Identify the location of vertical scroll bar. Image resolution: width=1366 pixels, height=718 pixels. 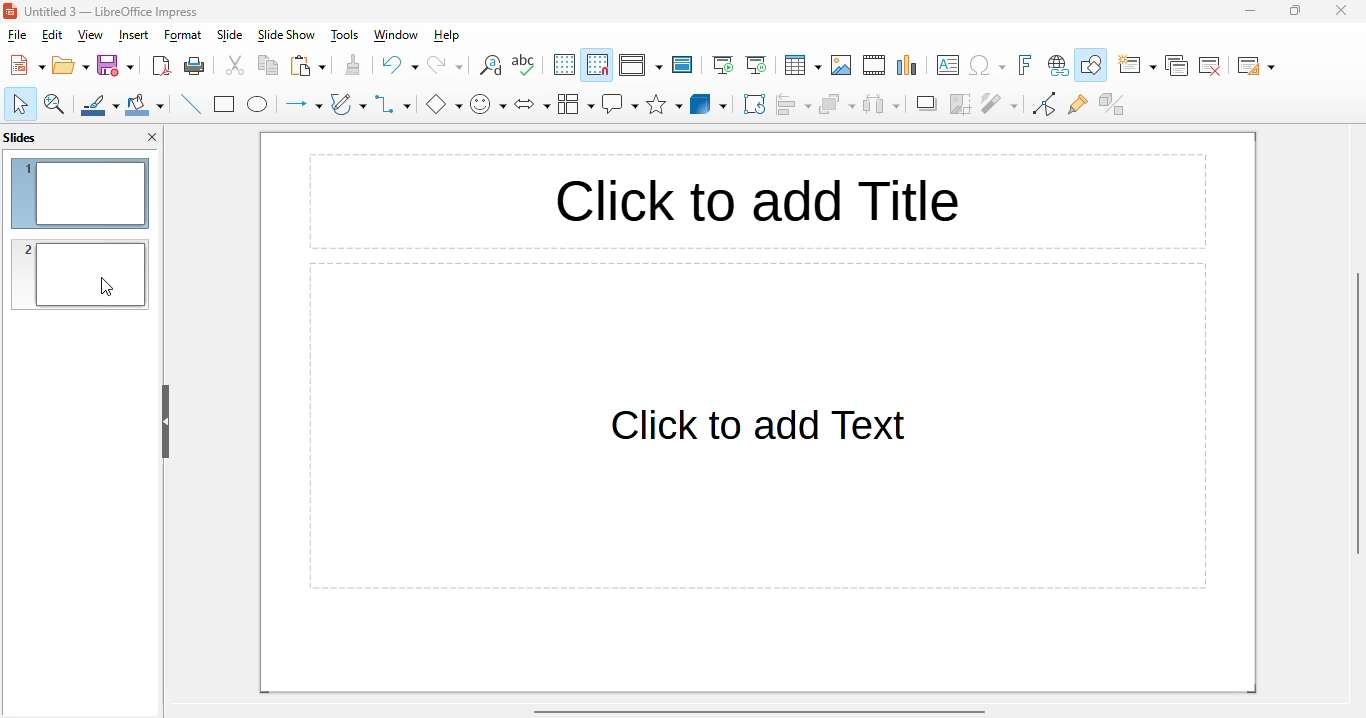
(1357, 412).